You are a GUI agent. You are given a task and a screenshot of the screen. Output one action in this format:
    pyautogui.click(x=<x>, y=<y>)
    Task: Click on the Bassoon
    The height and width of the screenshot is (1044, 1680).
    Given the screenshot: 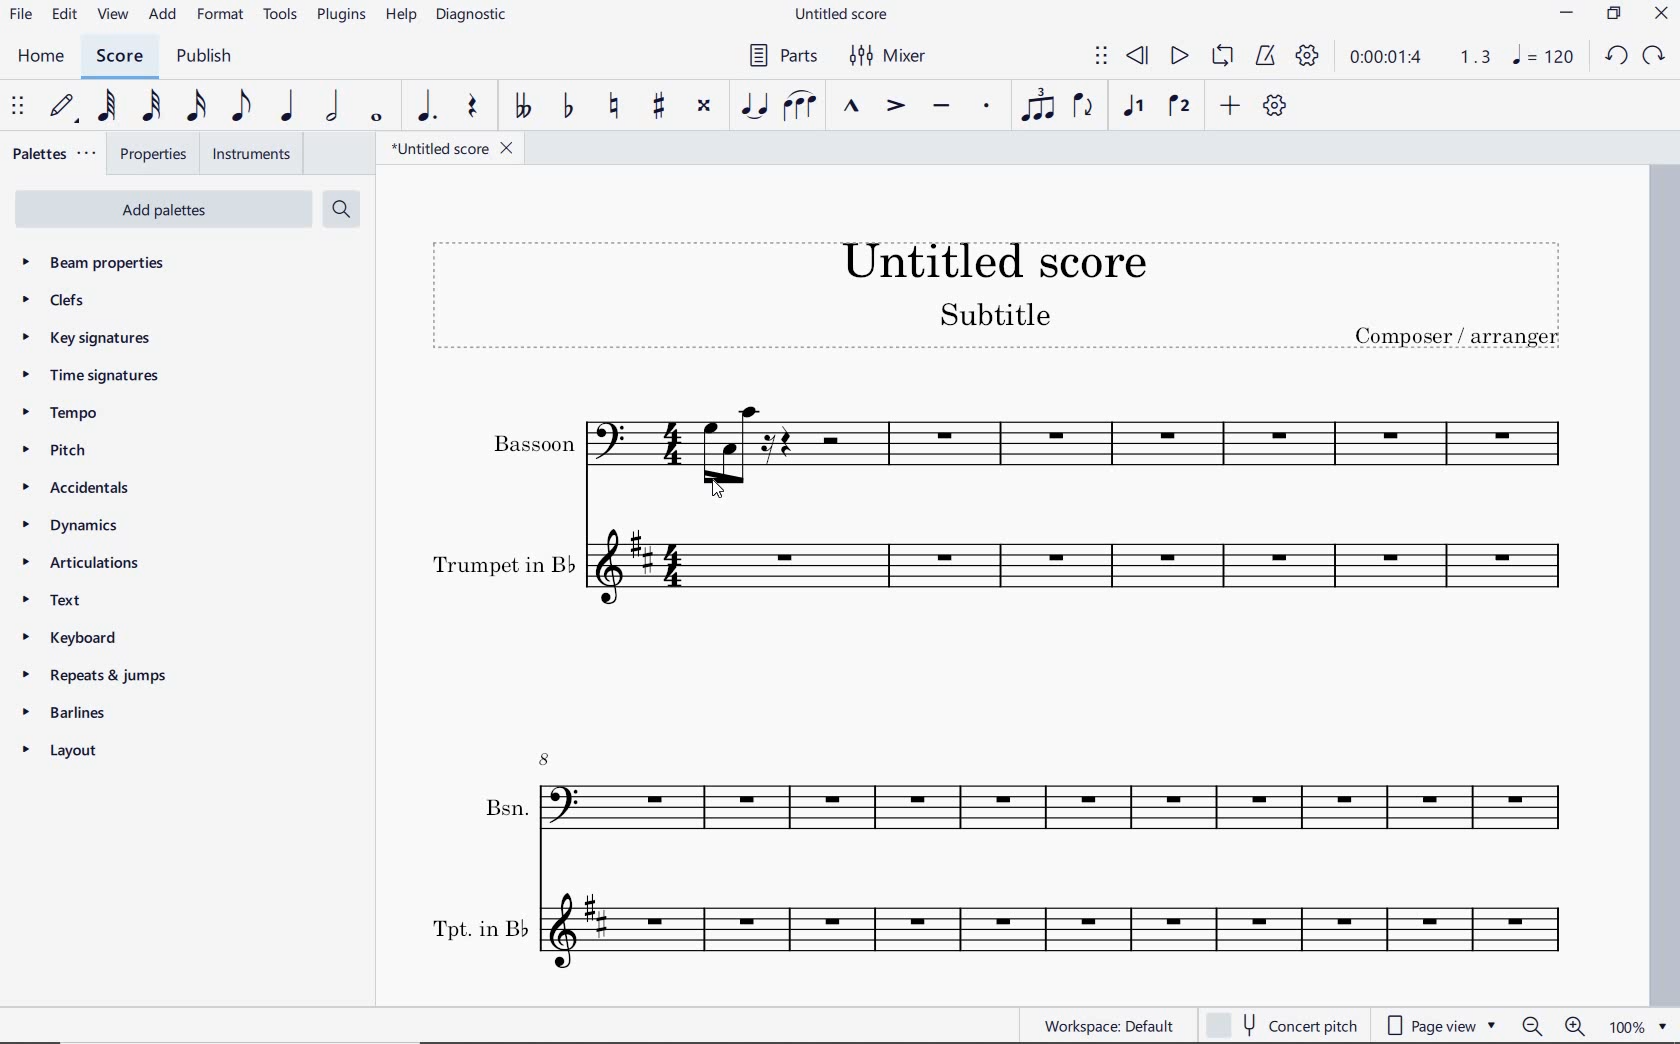 What is the action you would take?
    pyautogui.click(x=1008, y=453)
    